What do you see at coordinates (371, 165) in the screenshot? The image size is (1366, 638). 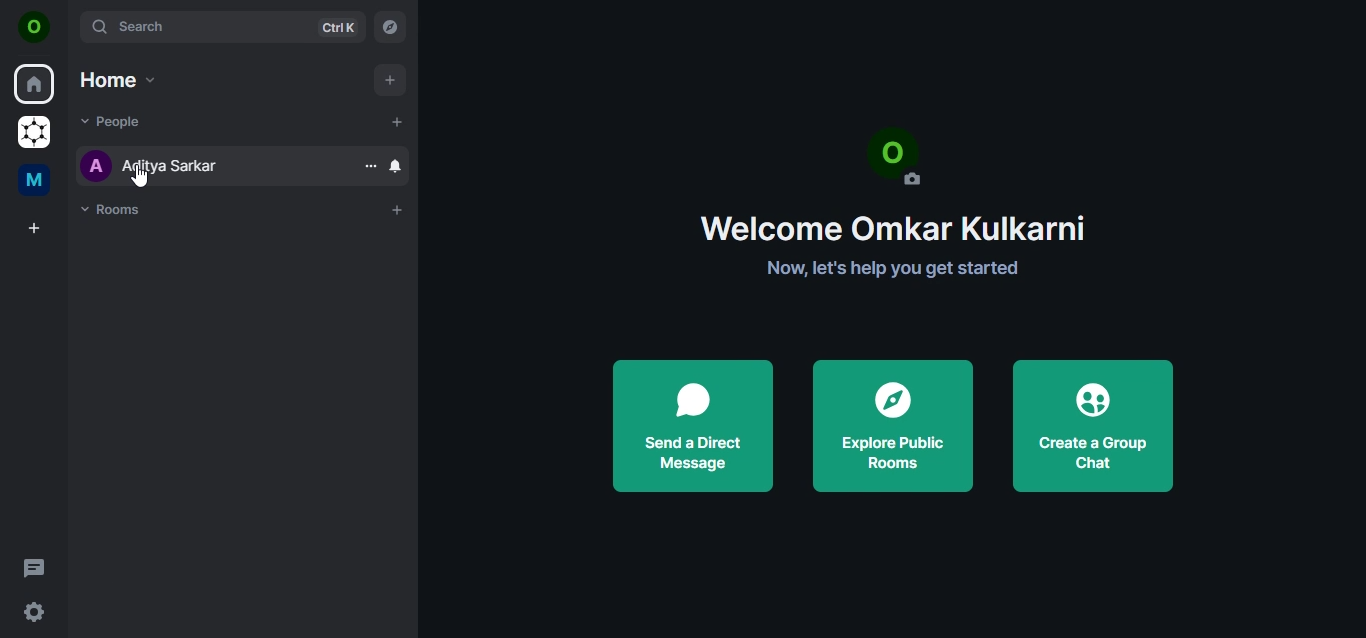 I see `more options` at bounding box center [371, 165].